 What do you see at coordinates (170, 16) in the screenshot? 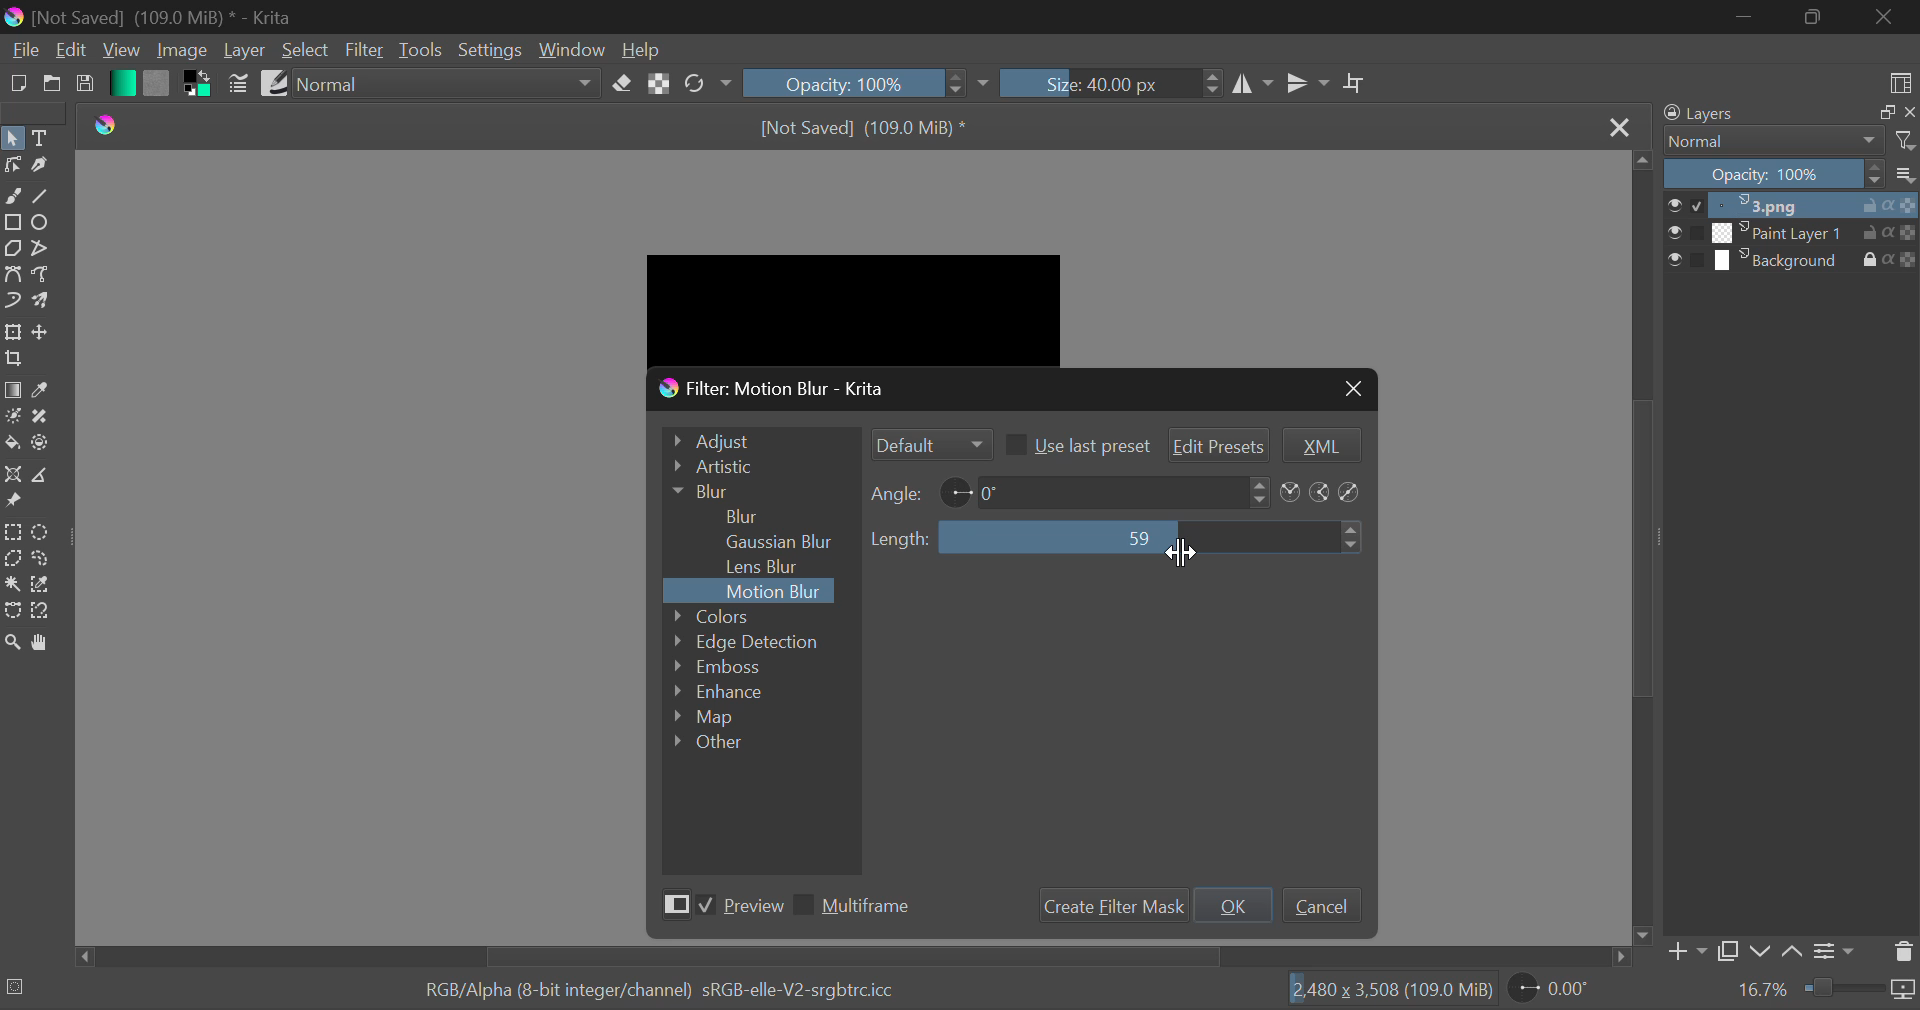
I see `[Not Saved] (109.0 MiB) * - Krita` at bounding box center [170, 16].